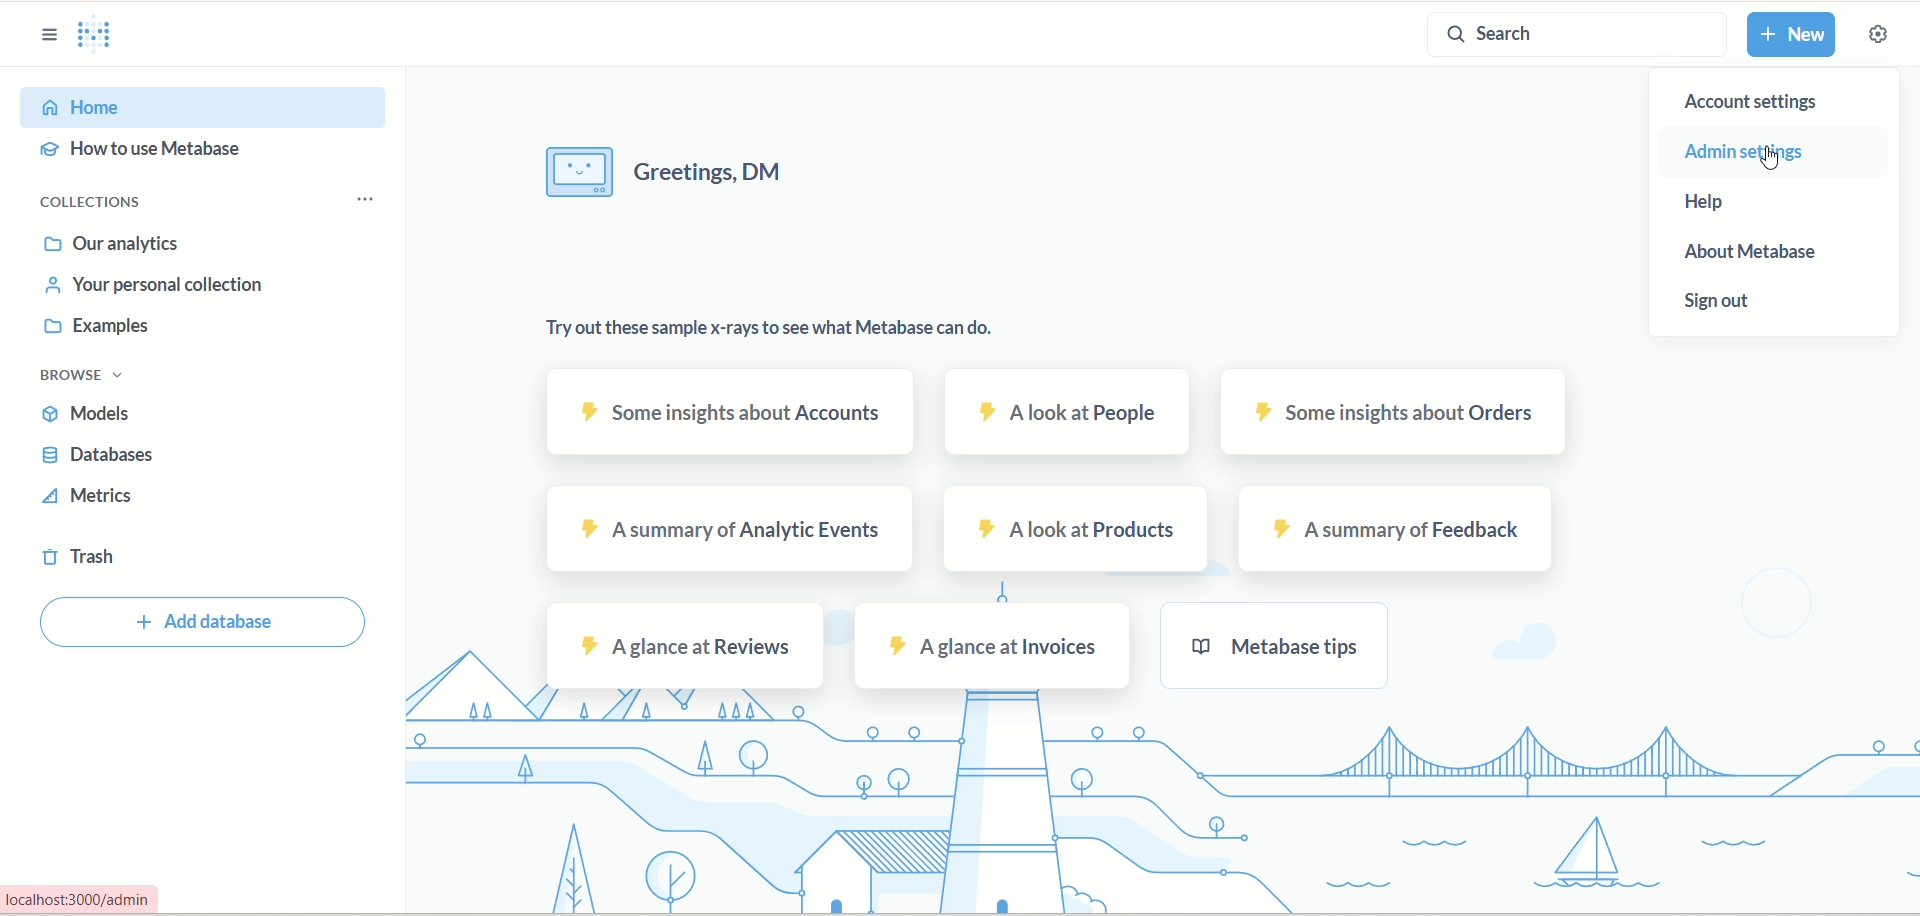  Describe the element at coordinates (158, 289) in the screenshot. I see `your personal collection` at that location.